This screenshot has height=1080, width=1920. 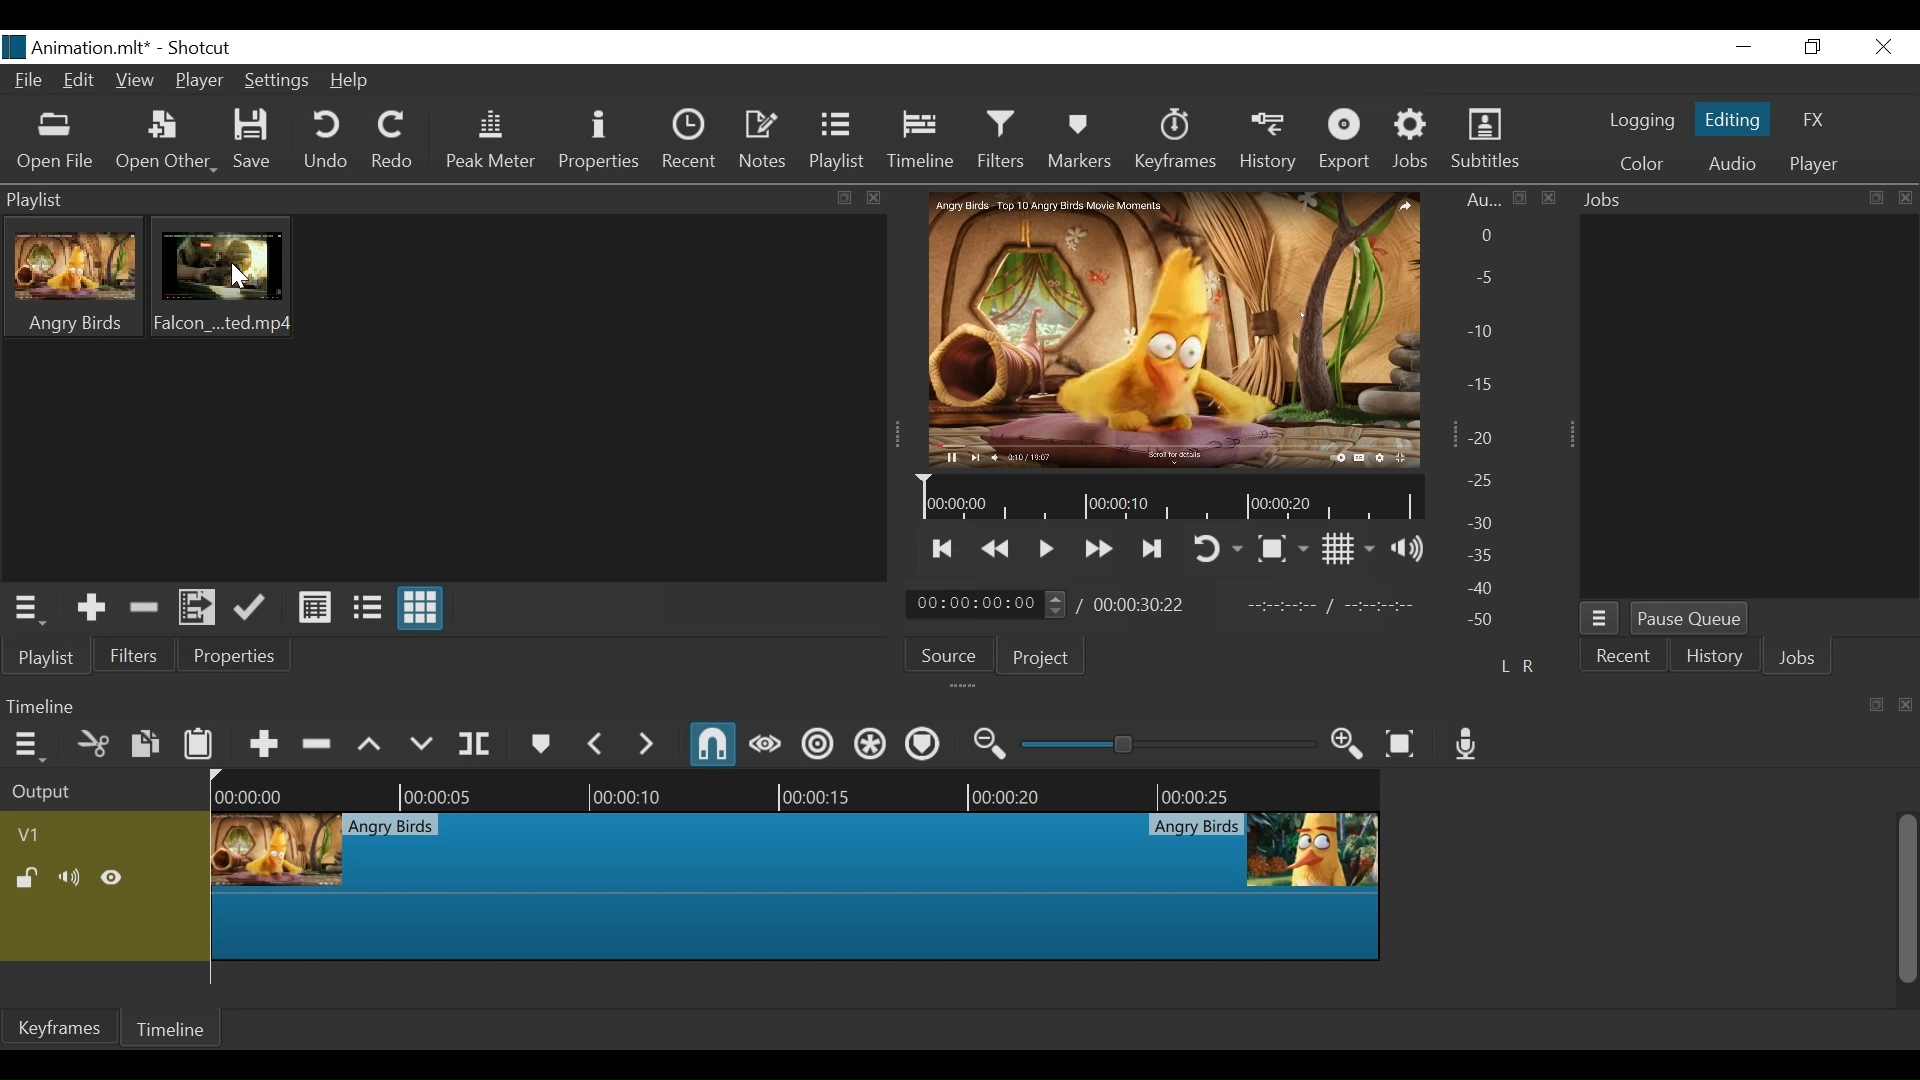 What do you see at coordinates (253, 608) in the screenshot?
I see `Update` at bounding box center [253, 608].